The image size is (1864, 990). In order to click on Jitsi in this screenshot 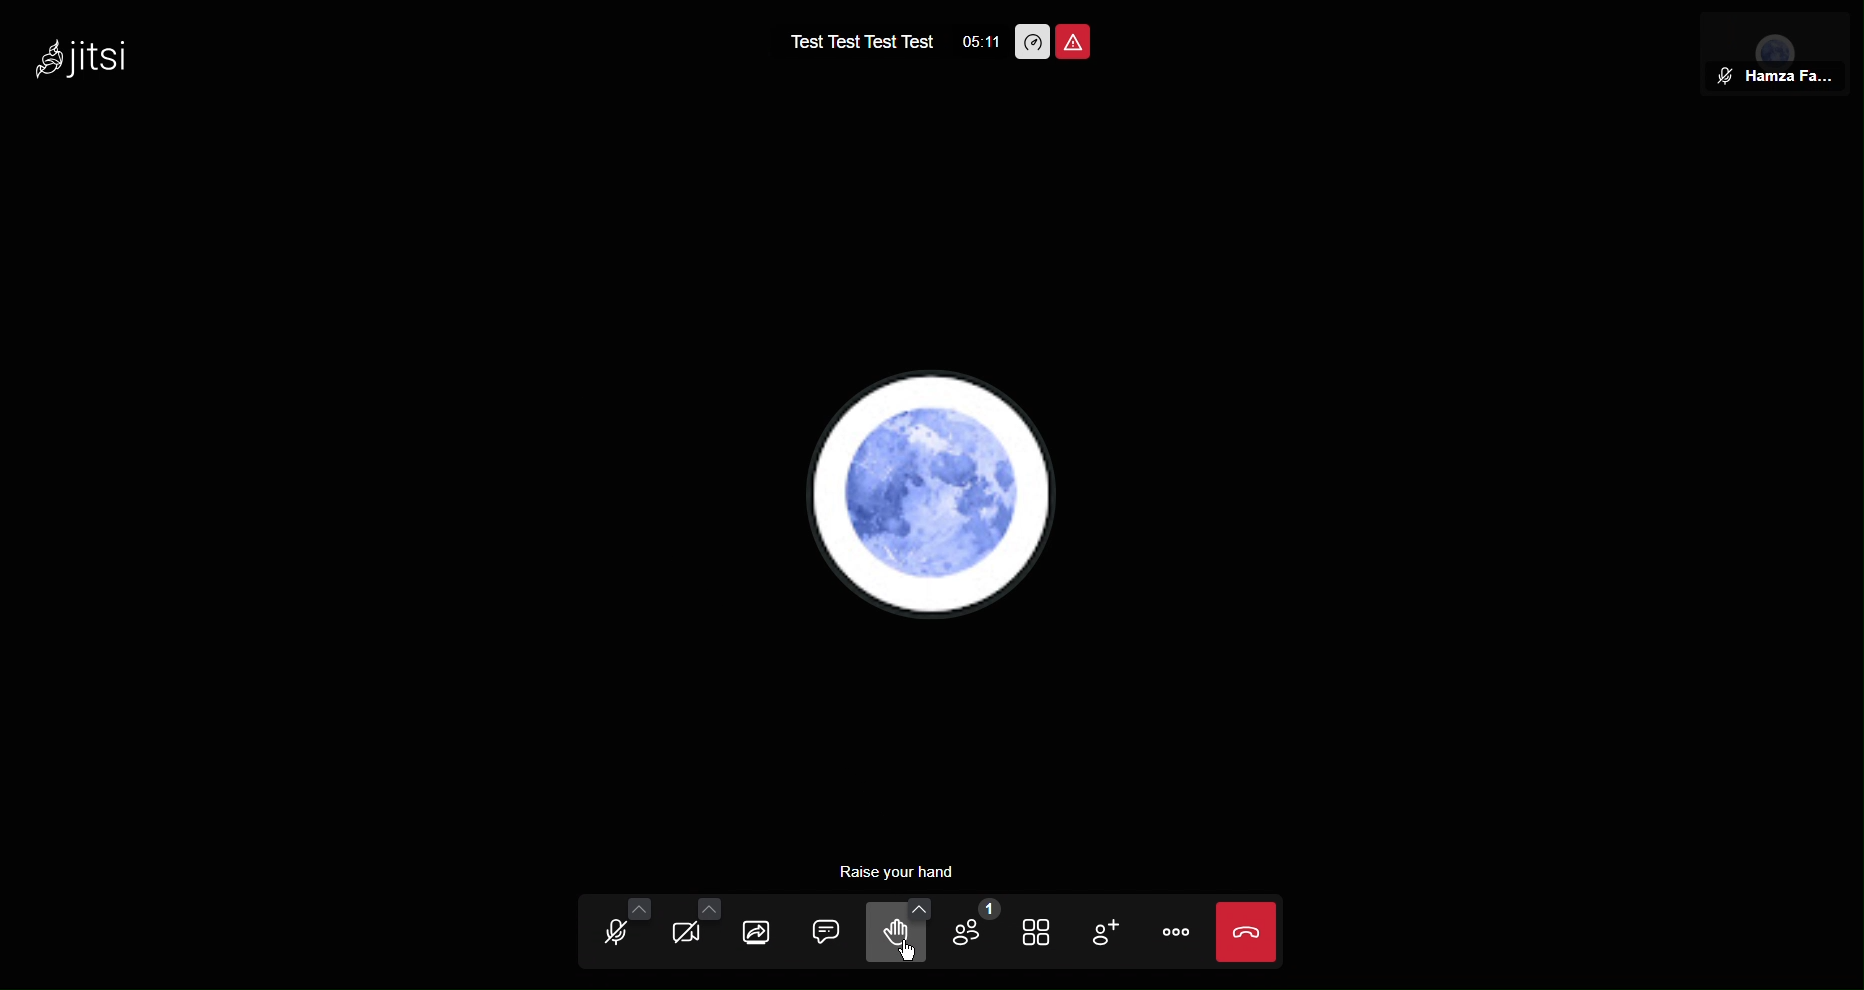, I will do `click(76, 57)`.